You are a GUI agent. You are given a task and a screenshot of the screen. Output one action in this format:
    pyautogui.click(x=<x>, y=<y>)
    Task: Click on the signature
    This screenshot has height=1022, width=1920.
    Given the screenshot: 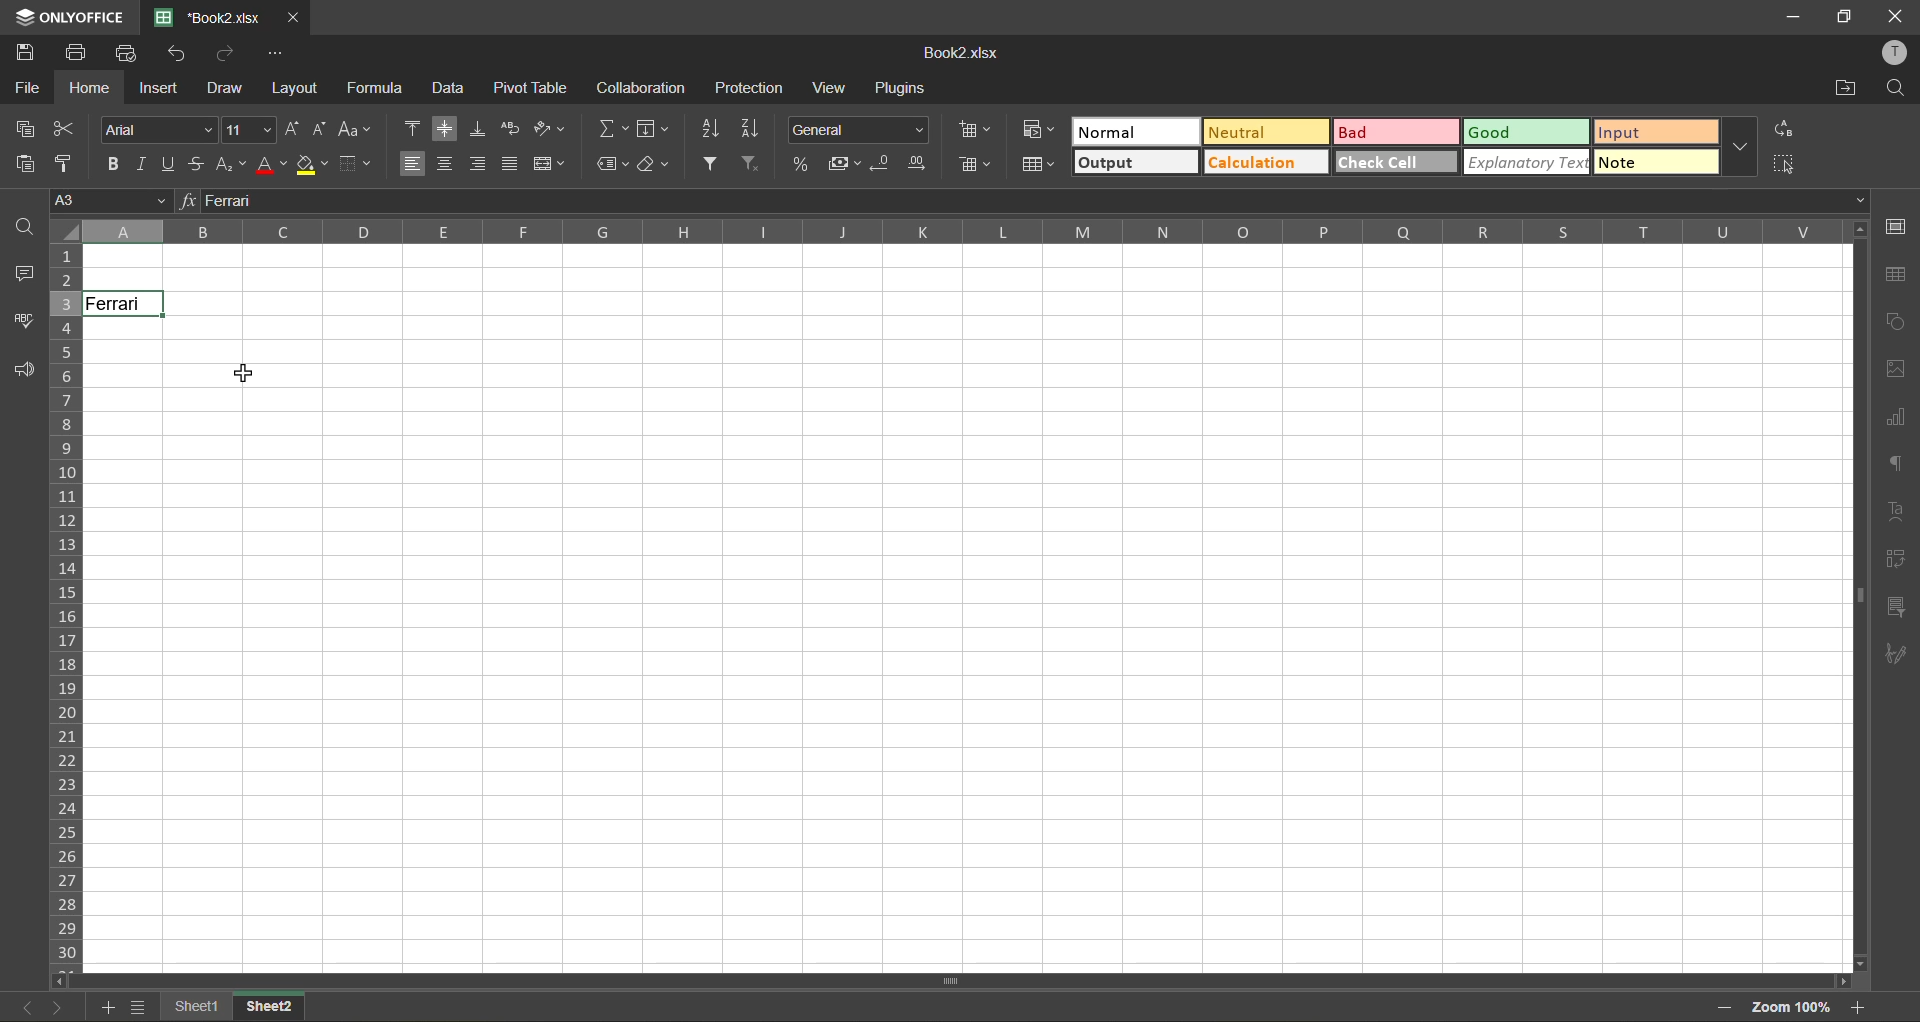 What is the action you would take?
    pyautogui.click(x=1897, y=650)
    